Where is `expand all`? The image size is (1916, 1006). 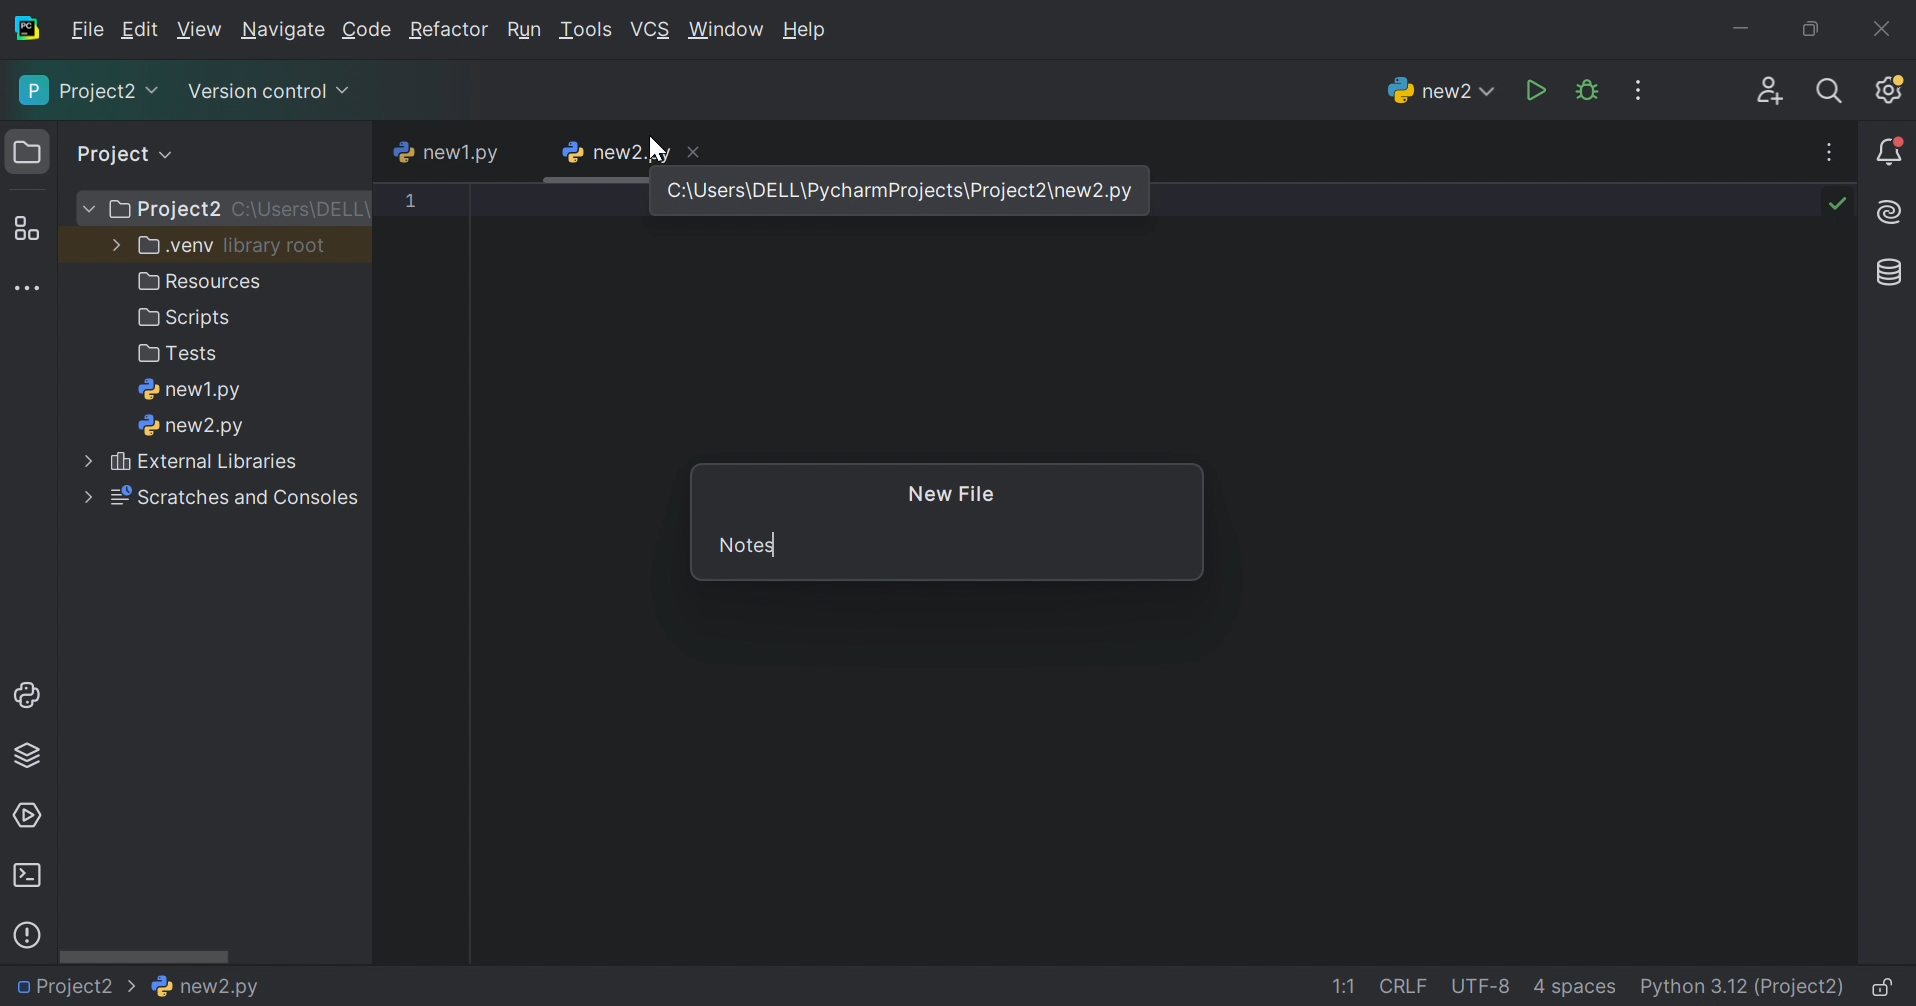 expand all is located at coordinates (170, 153).